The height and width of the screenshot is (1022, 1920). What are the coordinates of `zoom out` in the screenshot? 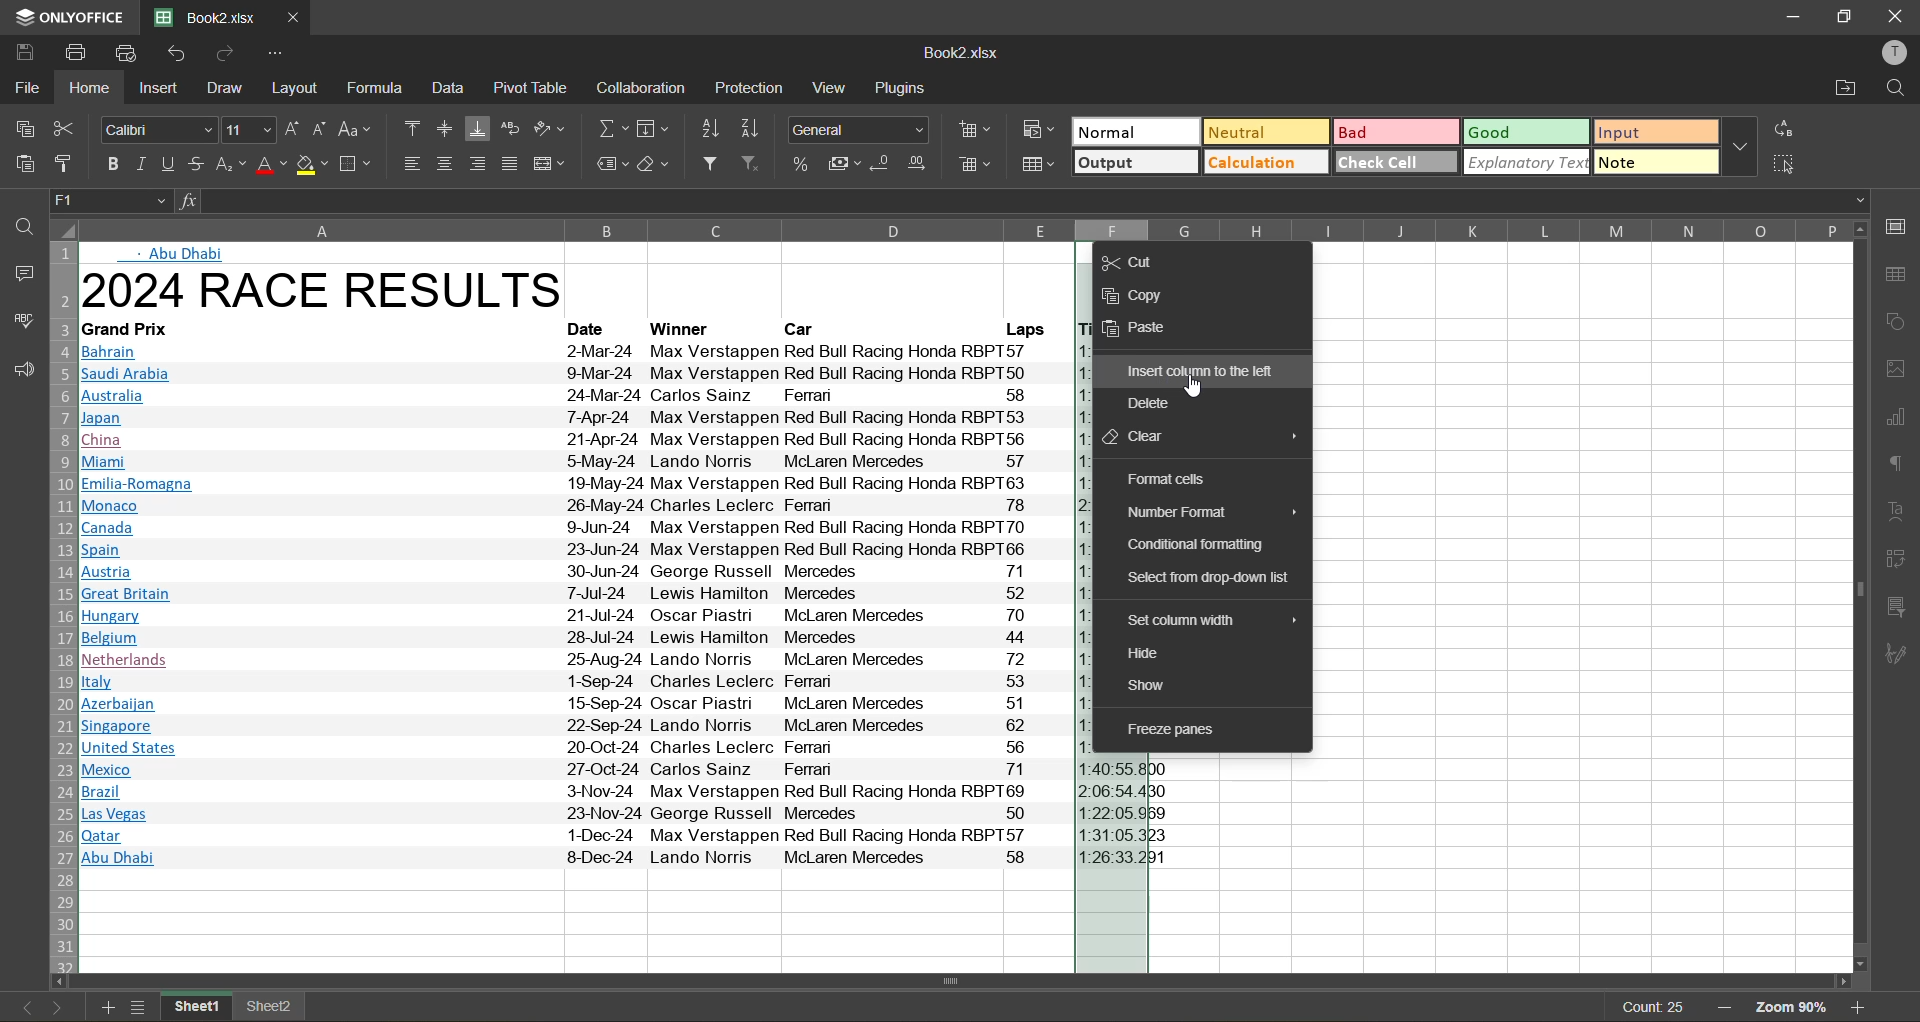 It's located at (1727, 1007).